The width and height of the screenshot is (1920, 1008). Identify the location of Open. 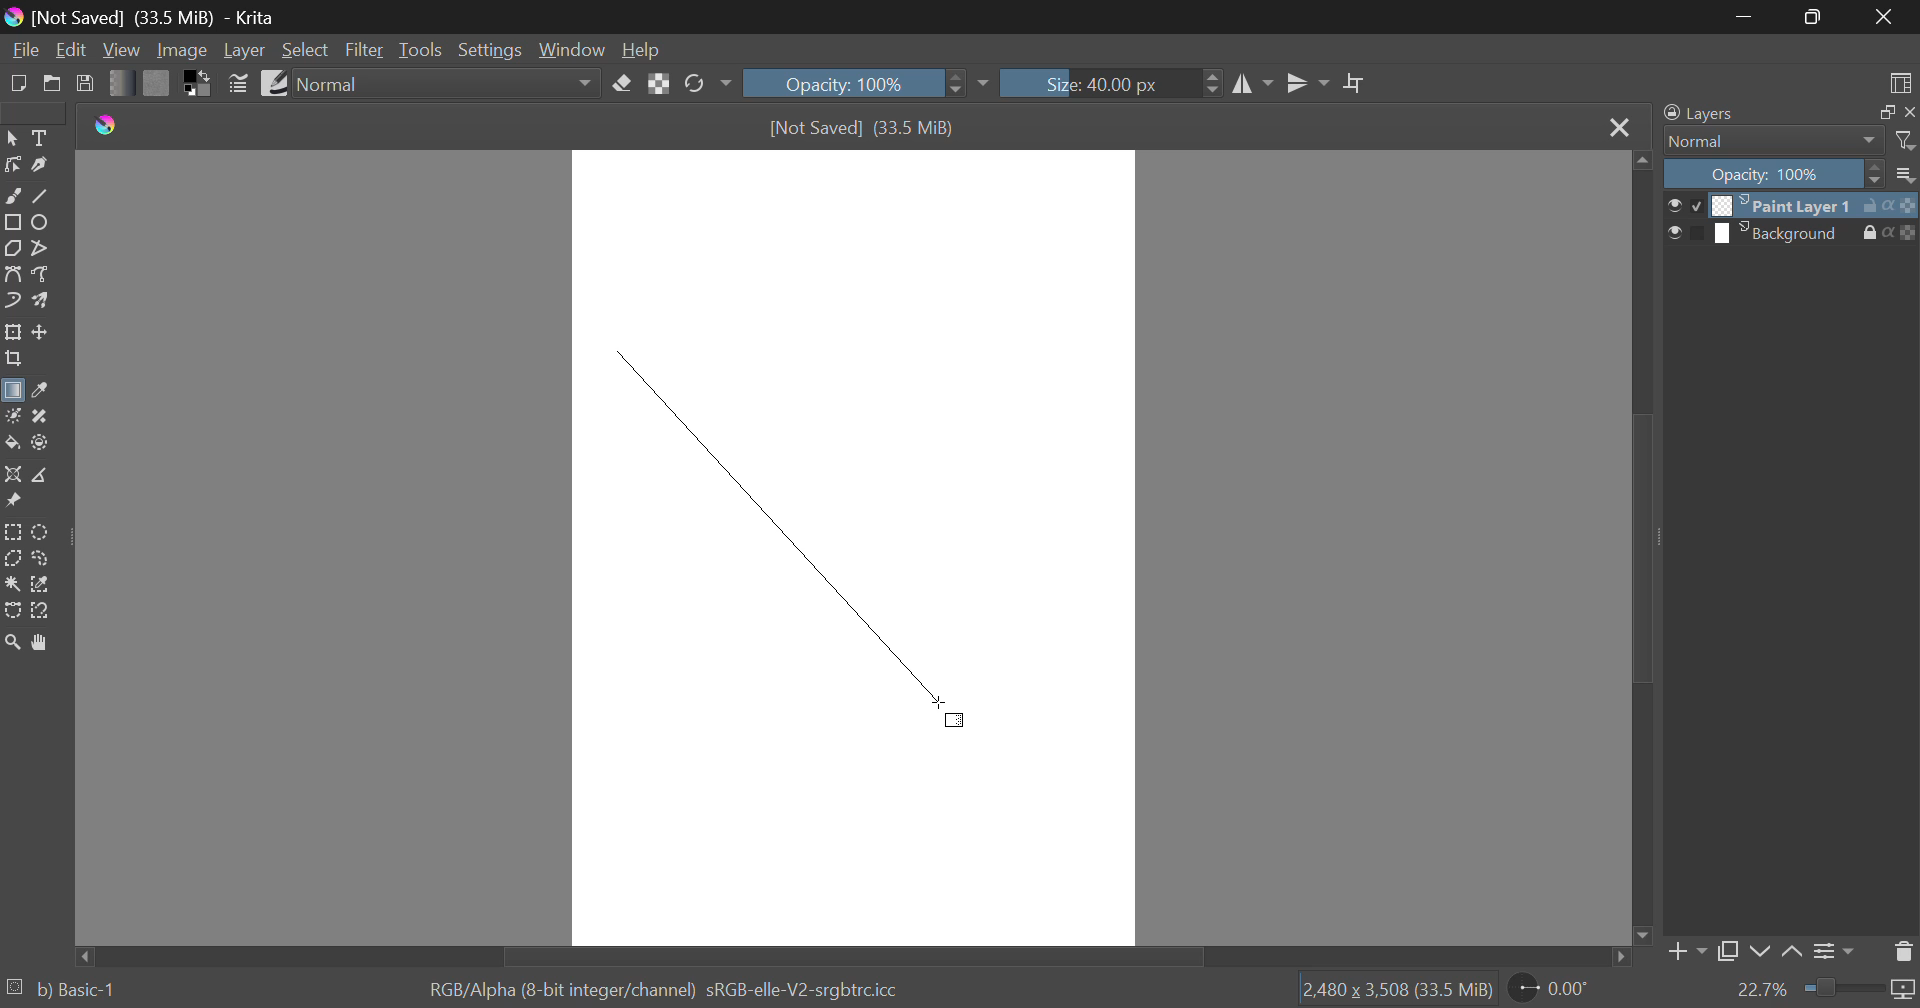
(52, 83).